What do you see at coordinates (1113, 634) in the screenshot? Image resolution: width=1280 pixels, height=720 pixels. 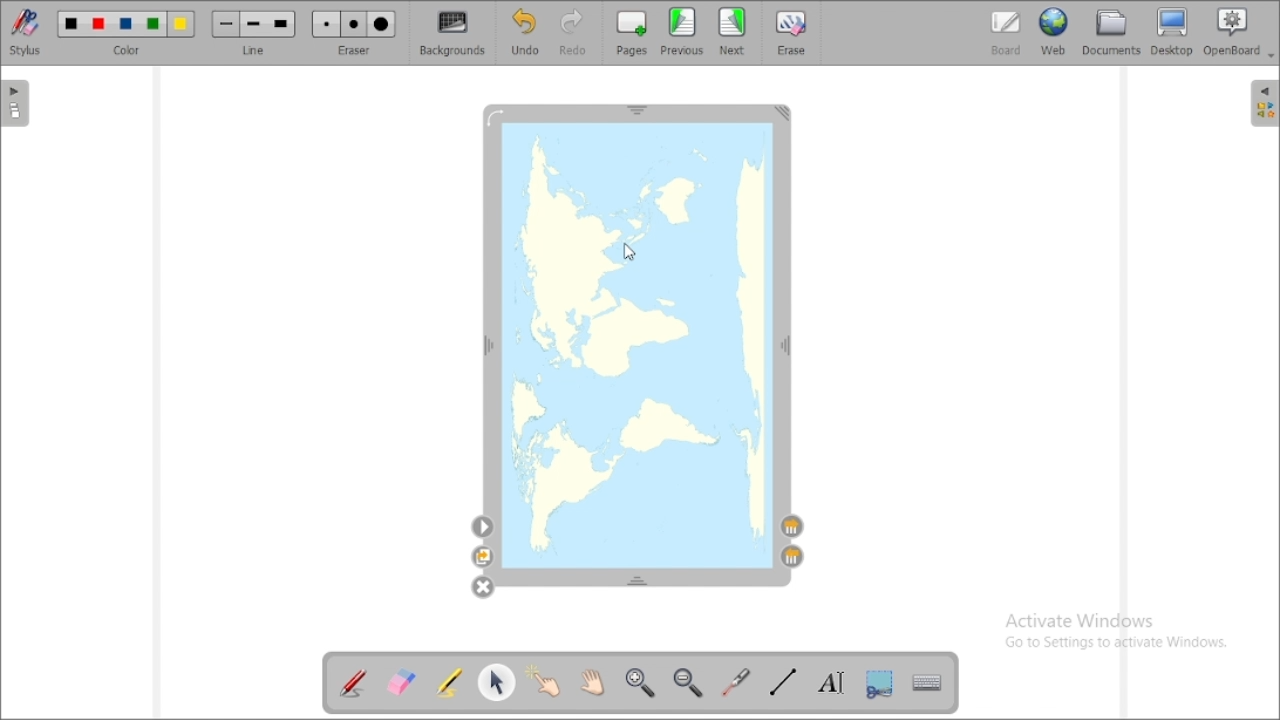 I see `Activate Windows
Go to Settings to activate Windows.` at bounding box center [1113, 634].